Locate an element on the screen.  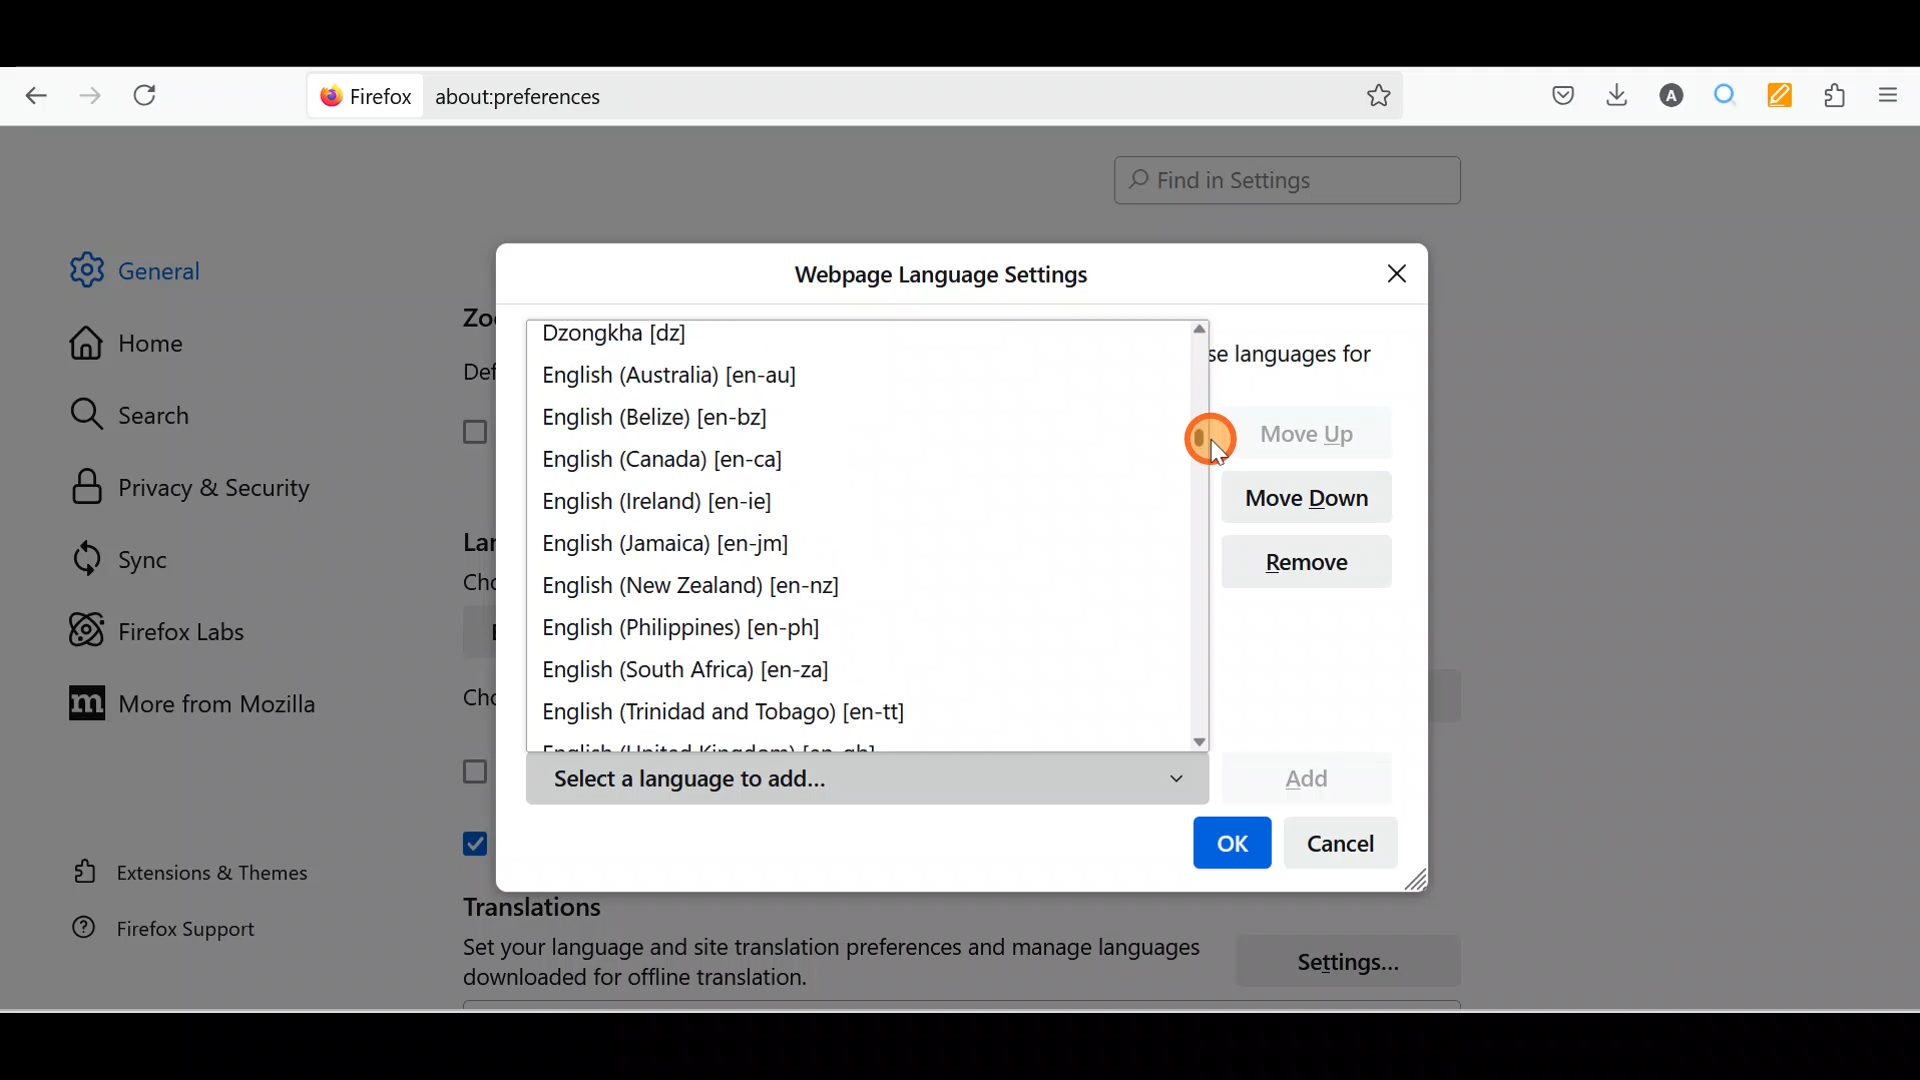
Dzongkha [dz] is located at coordinates (628, 336).